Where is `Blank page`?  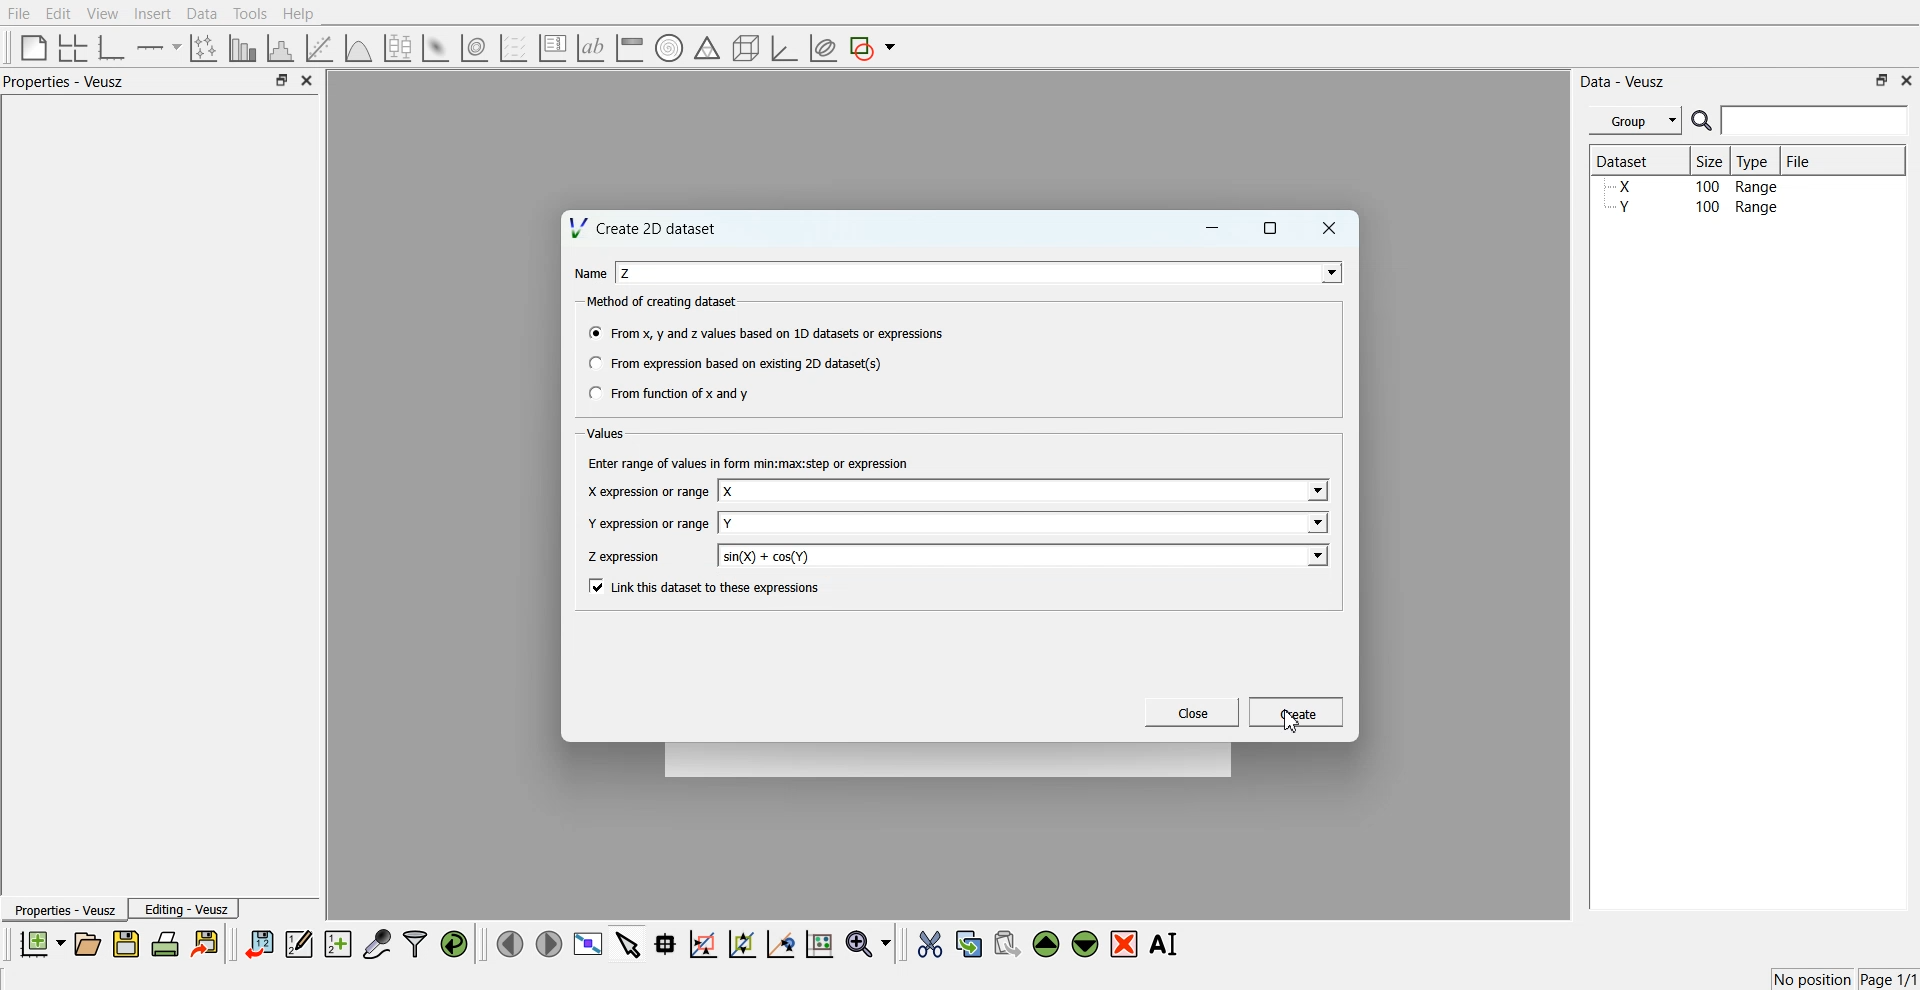
Blank page is located at coordinates (34, 47).